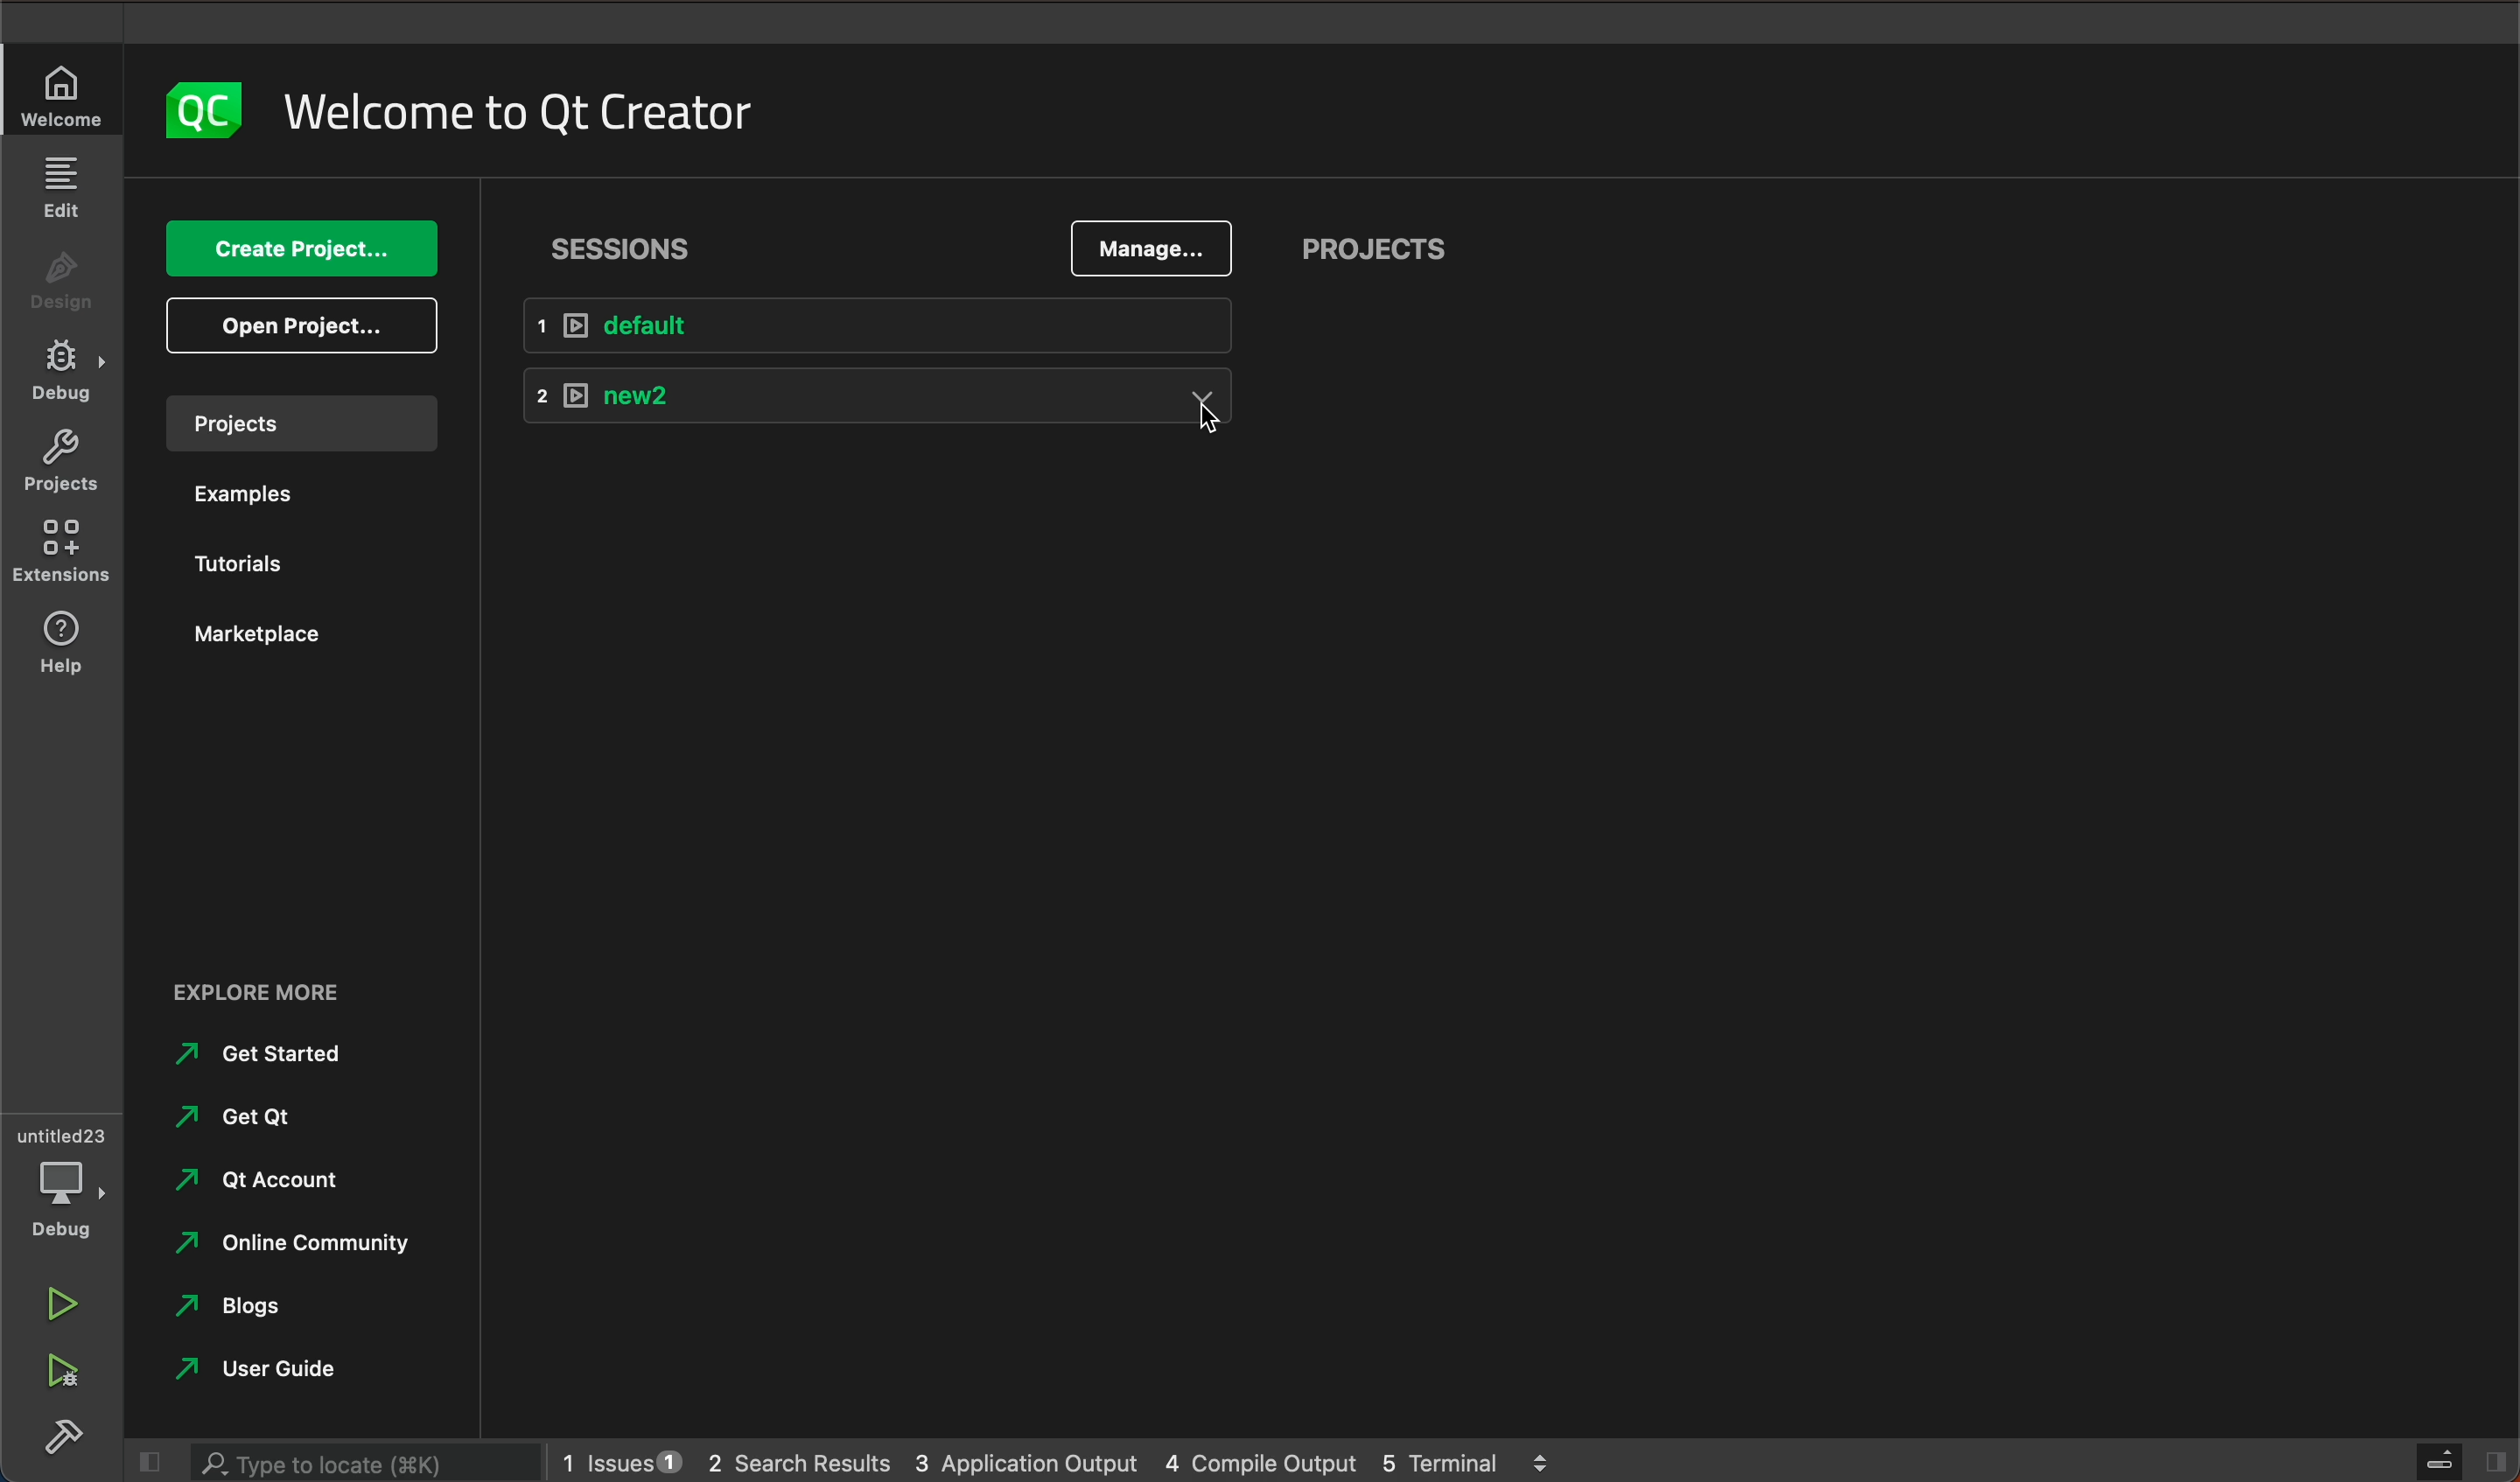 This screenshot has height=1482, width=2520. What do you see at coordinates (204, 106) in the screenshot?
I see `logo` at bounding box center [204, 106].